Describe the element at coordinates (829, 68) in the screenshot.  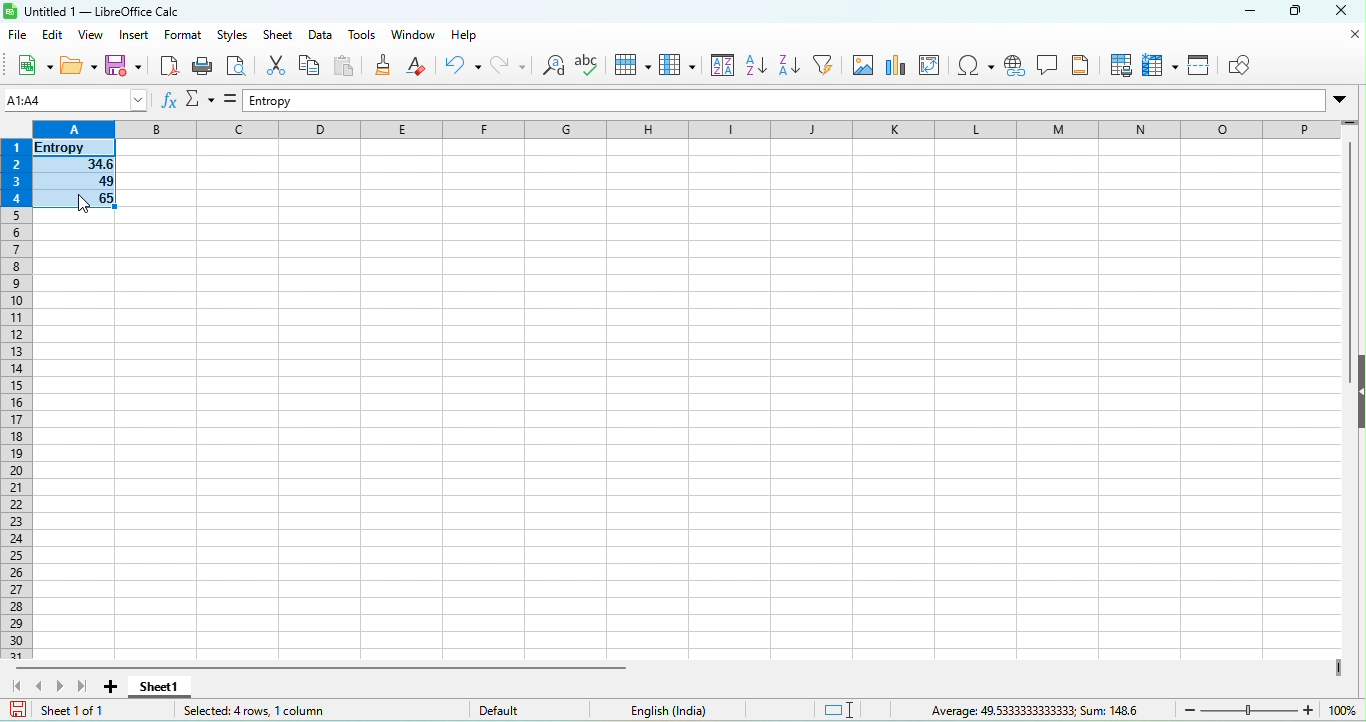
I see `auto filter` at that location.